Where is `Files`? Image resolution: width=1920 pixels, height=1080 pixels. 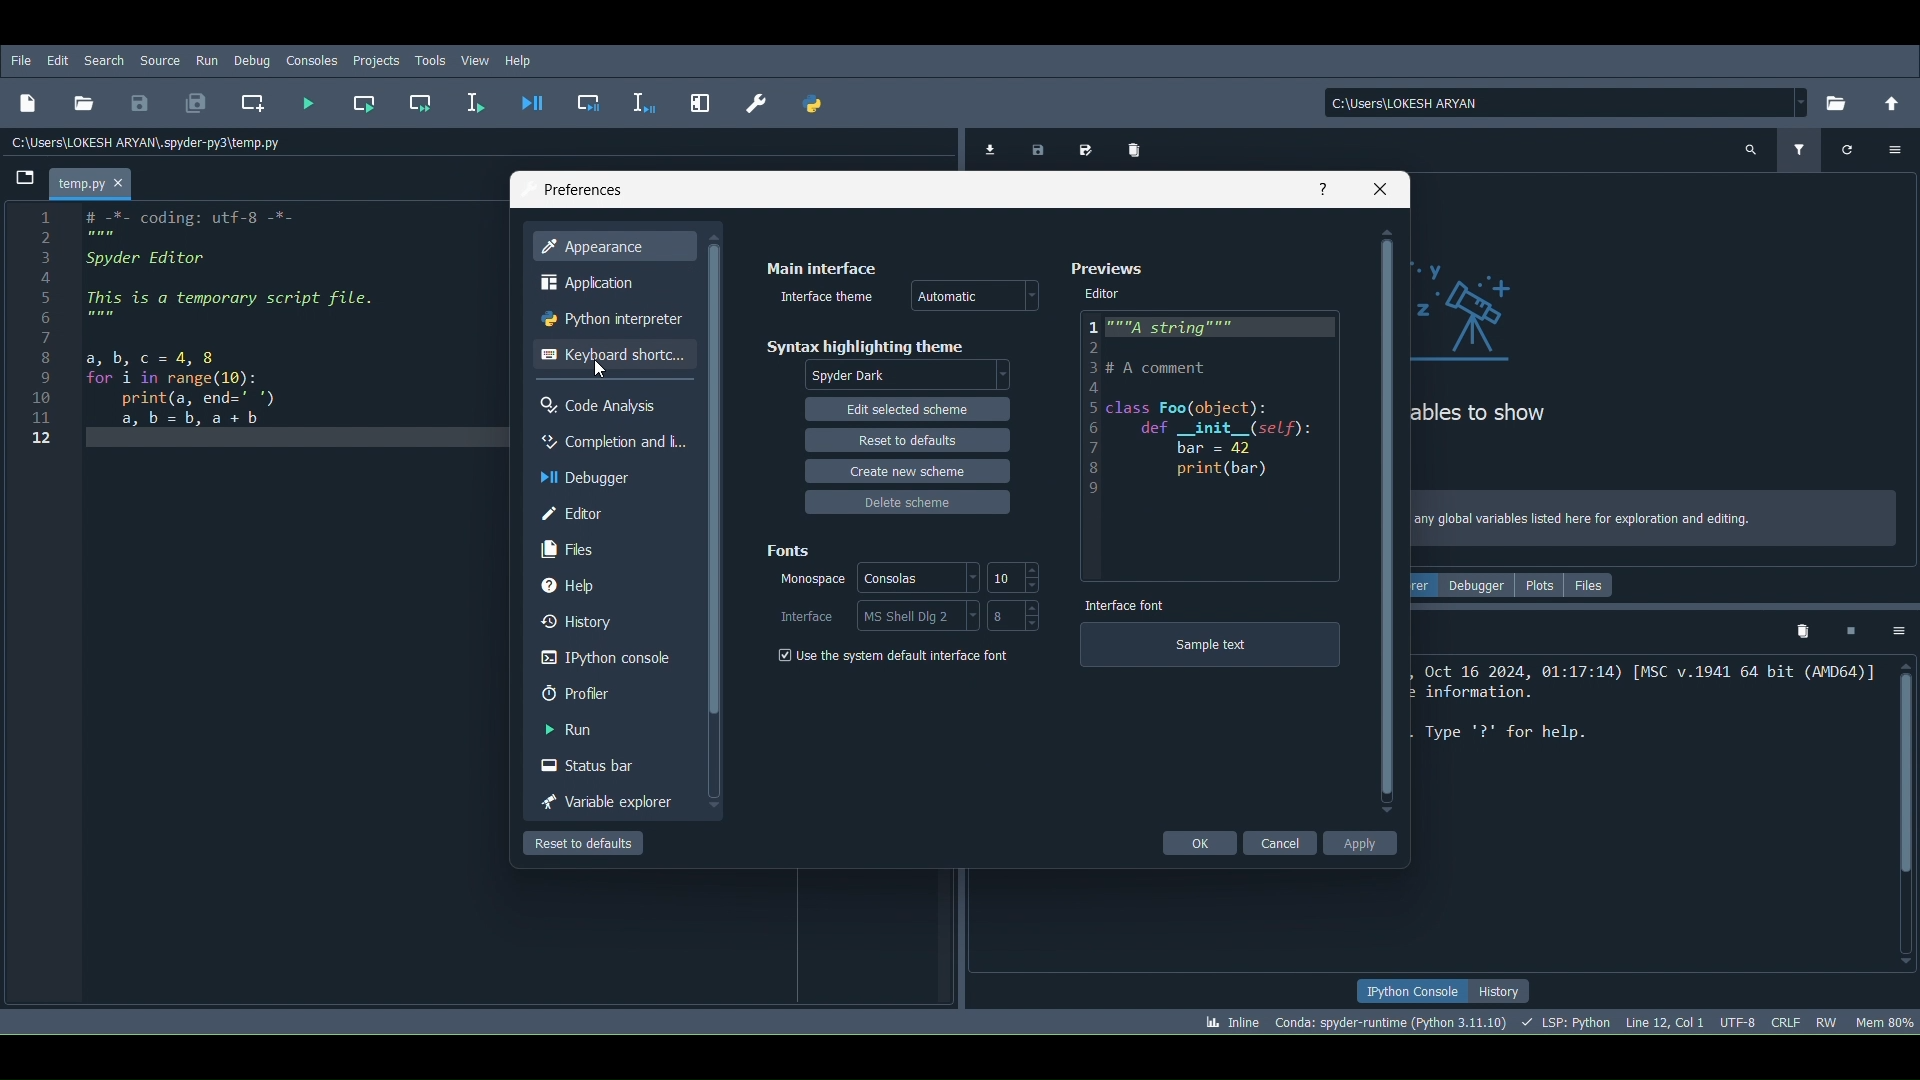 Files is located at coordinates (606, 548).